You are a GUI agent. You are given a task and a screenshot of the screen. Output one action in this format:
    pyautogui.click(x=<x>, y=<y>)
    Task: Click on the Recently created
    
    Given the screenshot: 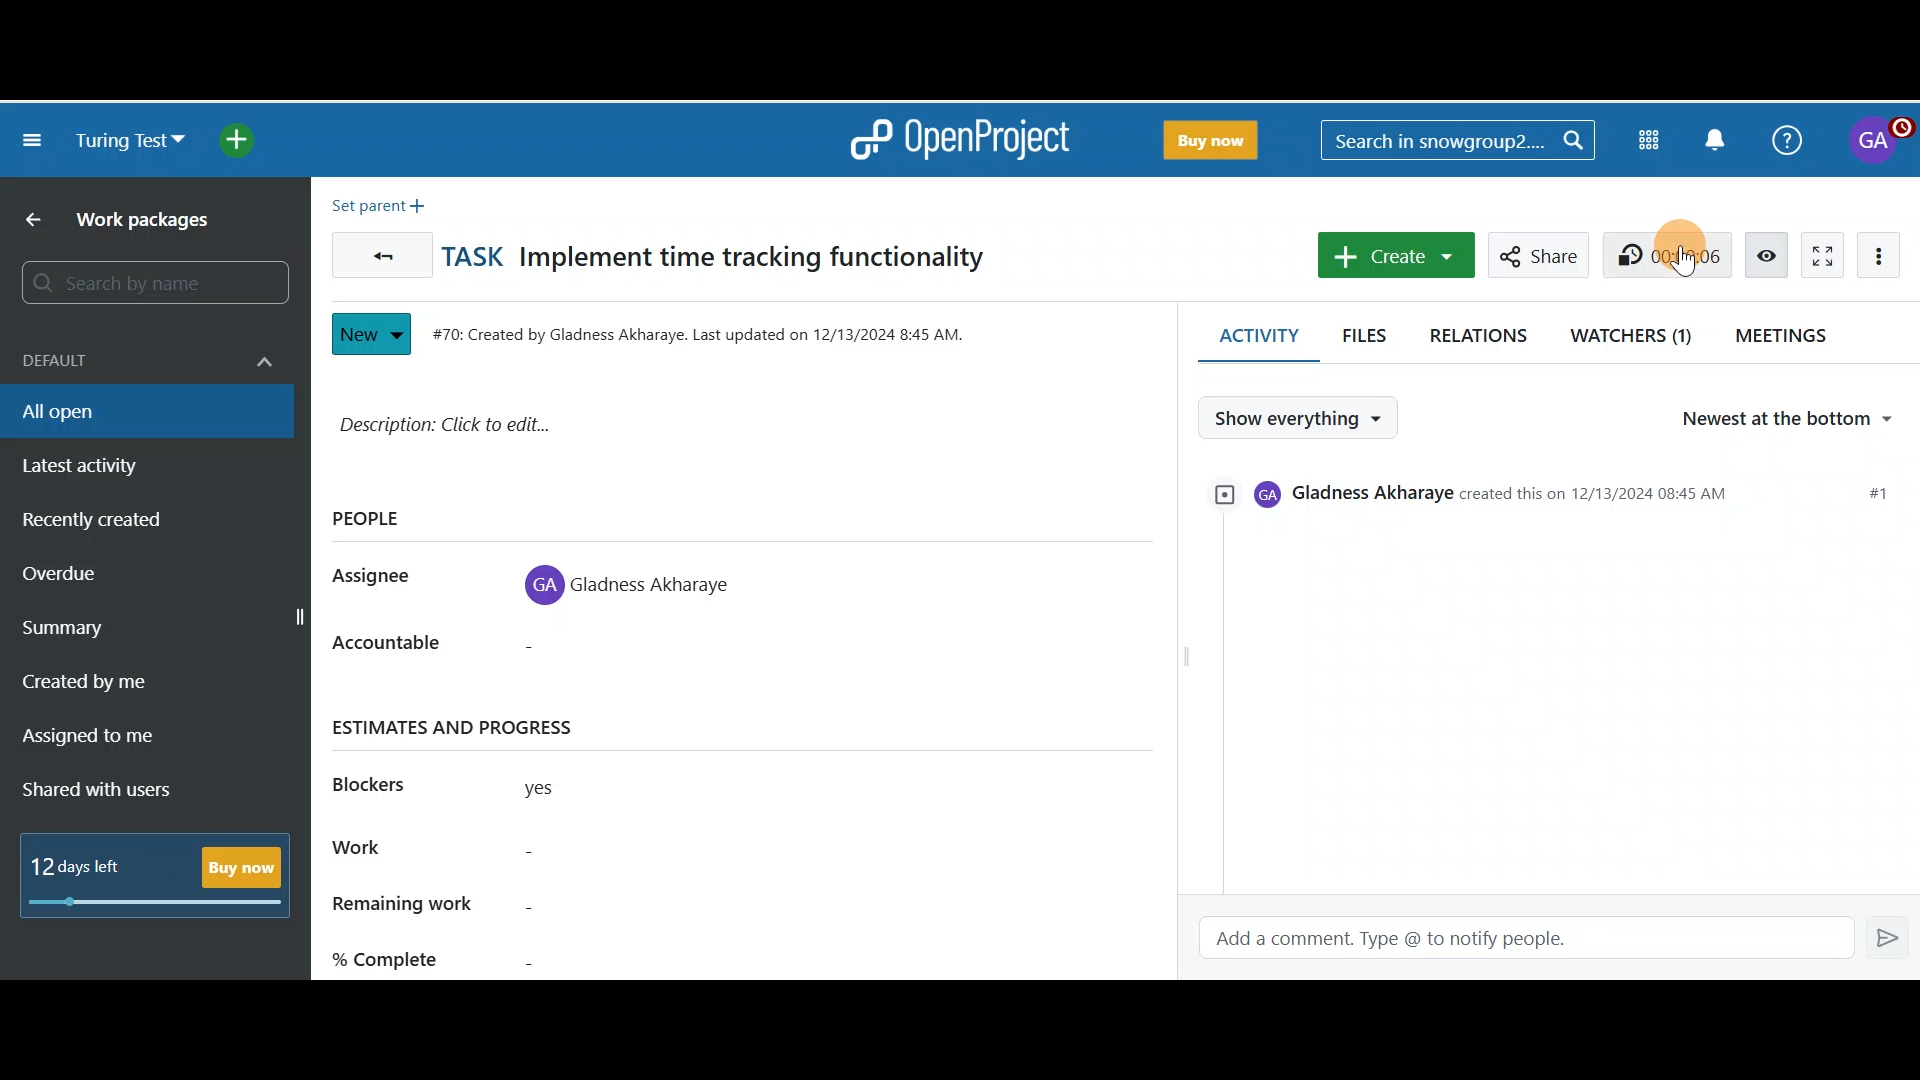 What is the action you would take?
    pyautogui.click(x=133, y=525)
    